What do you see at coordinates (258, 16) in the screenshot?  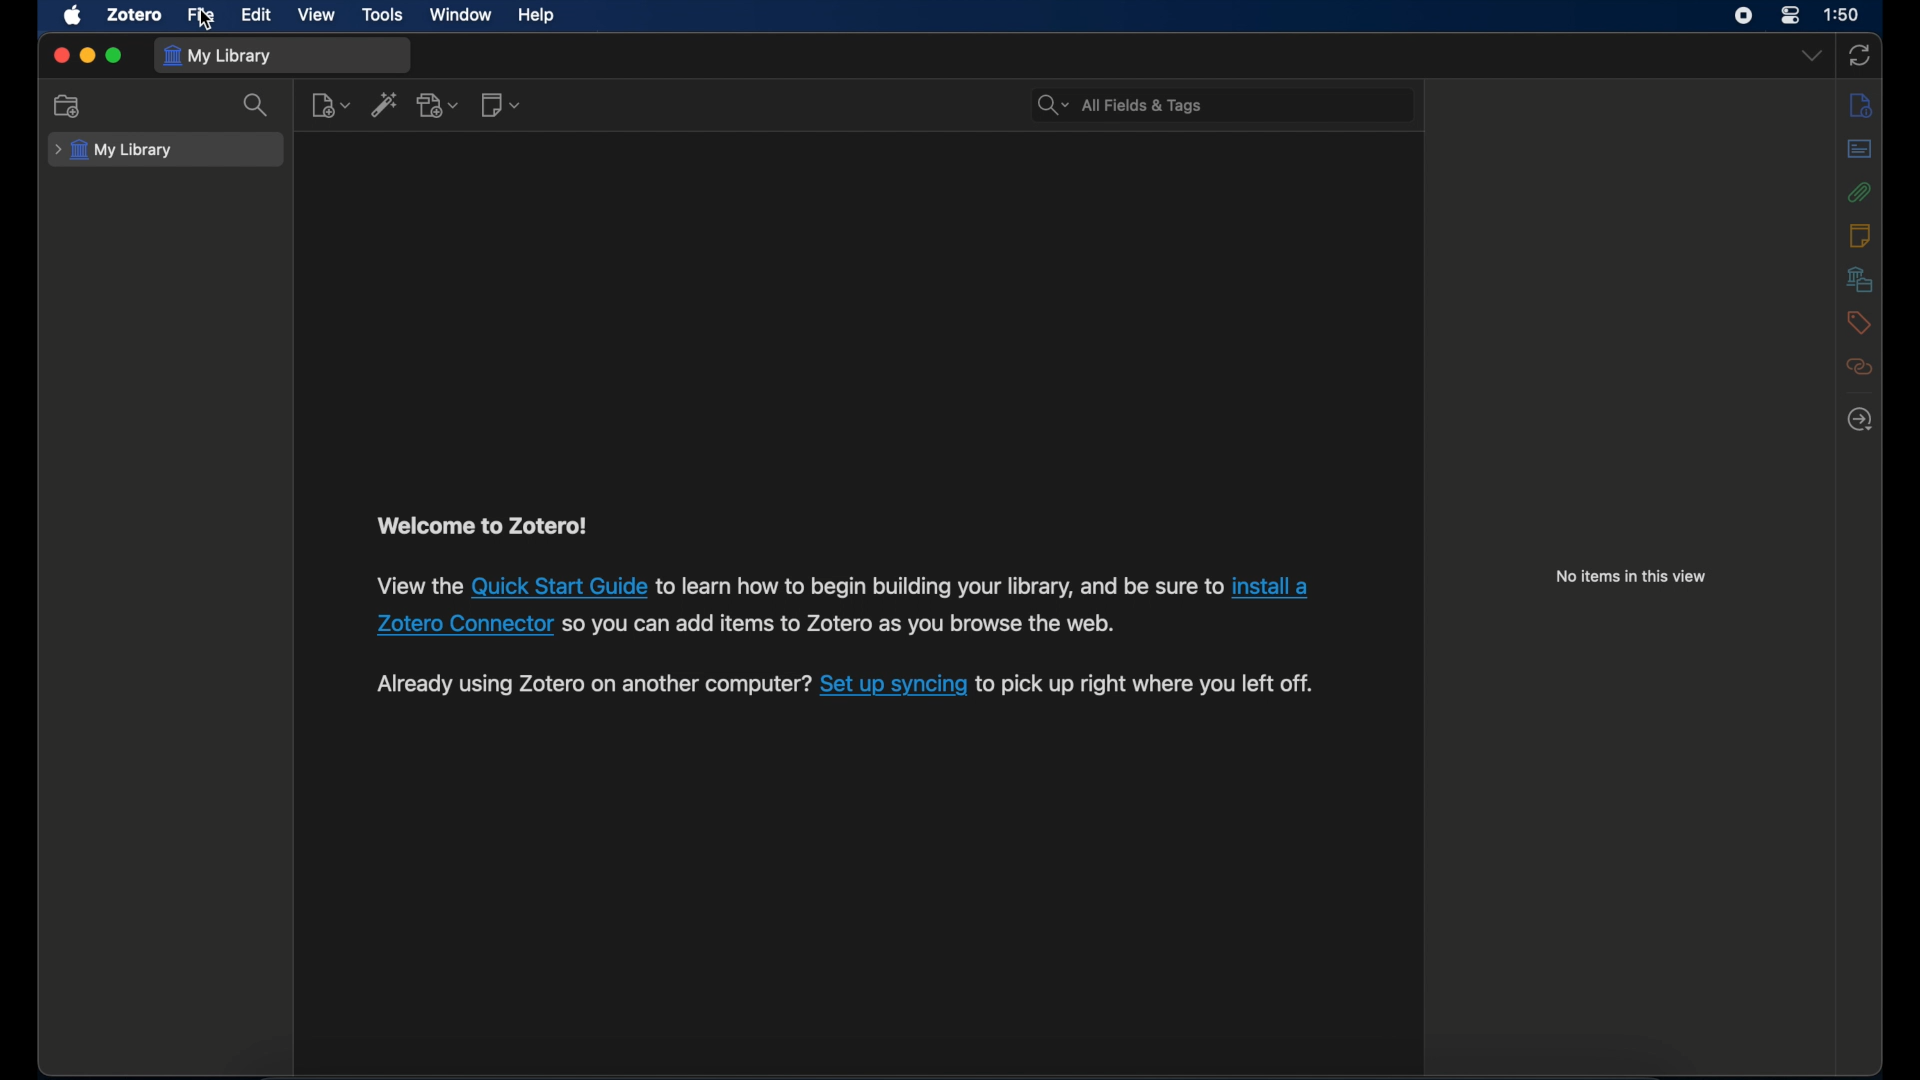 I see `edit` at bounding box center [258, 16].